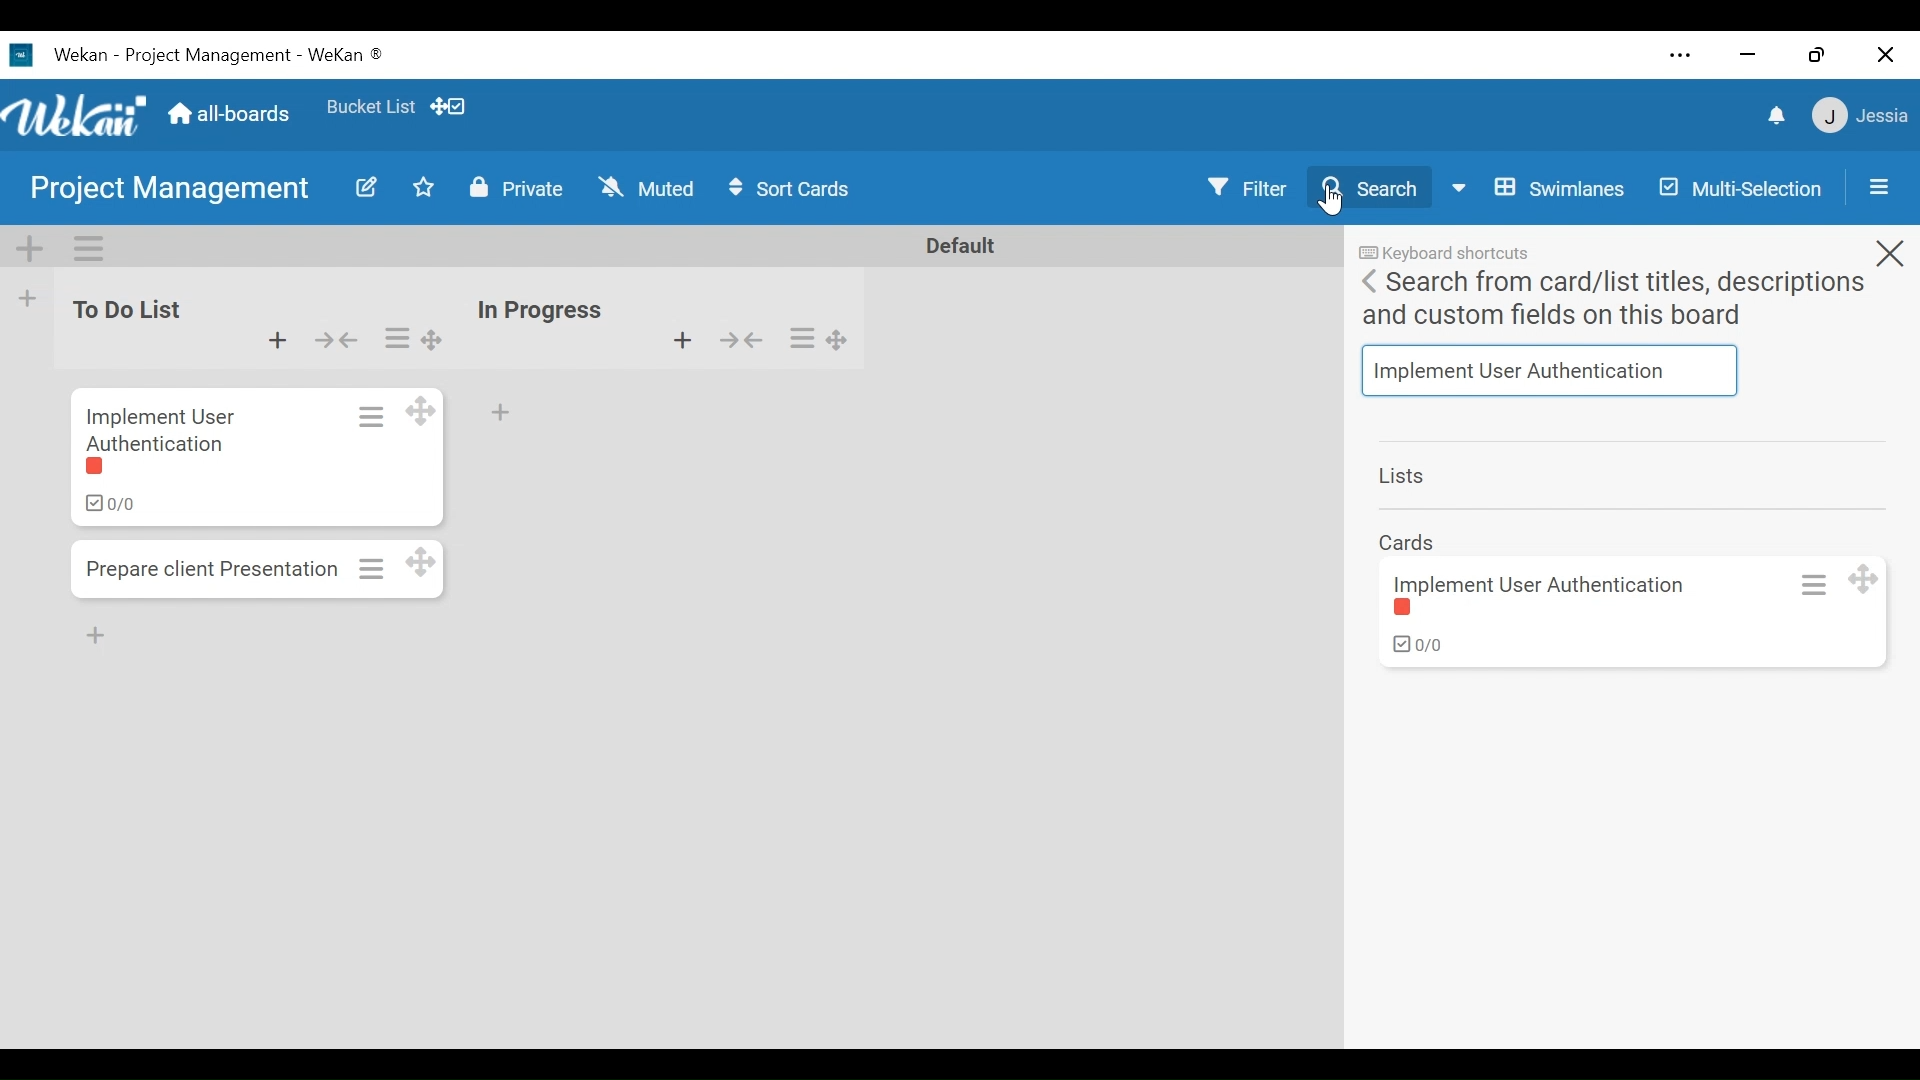 Image resolution: width=1920 pixels, height=1080 pixels. Describe the element at coordinates (743, 343) in the screenshot. I see `collapse` at that location.